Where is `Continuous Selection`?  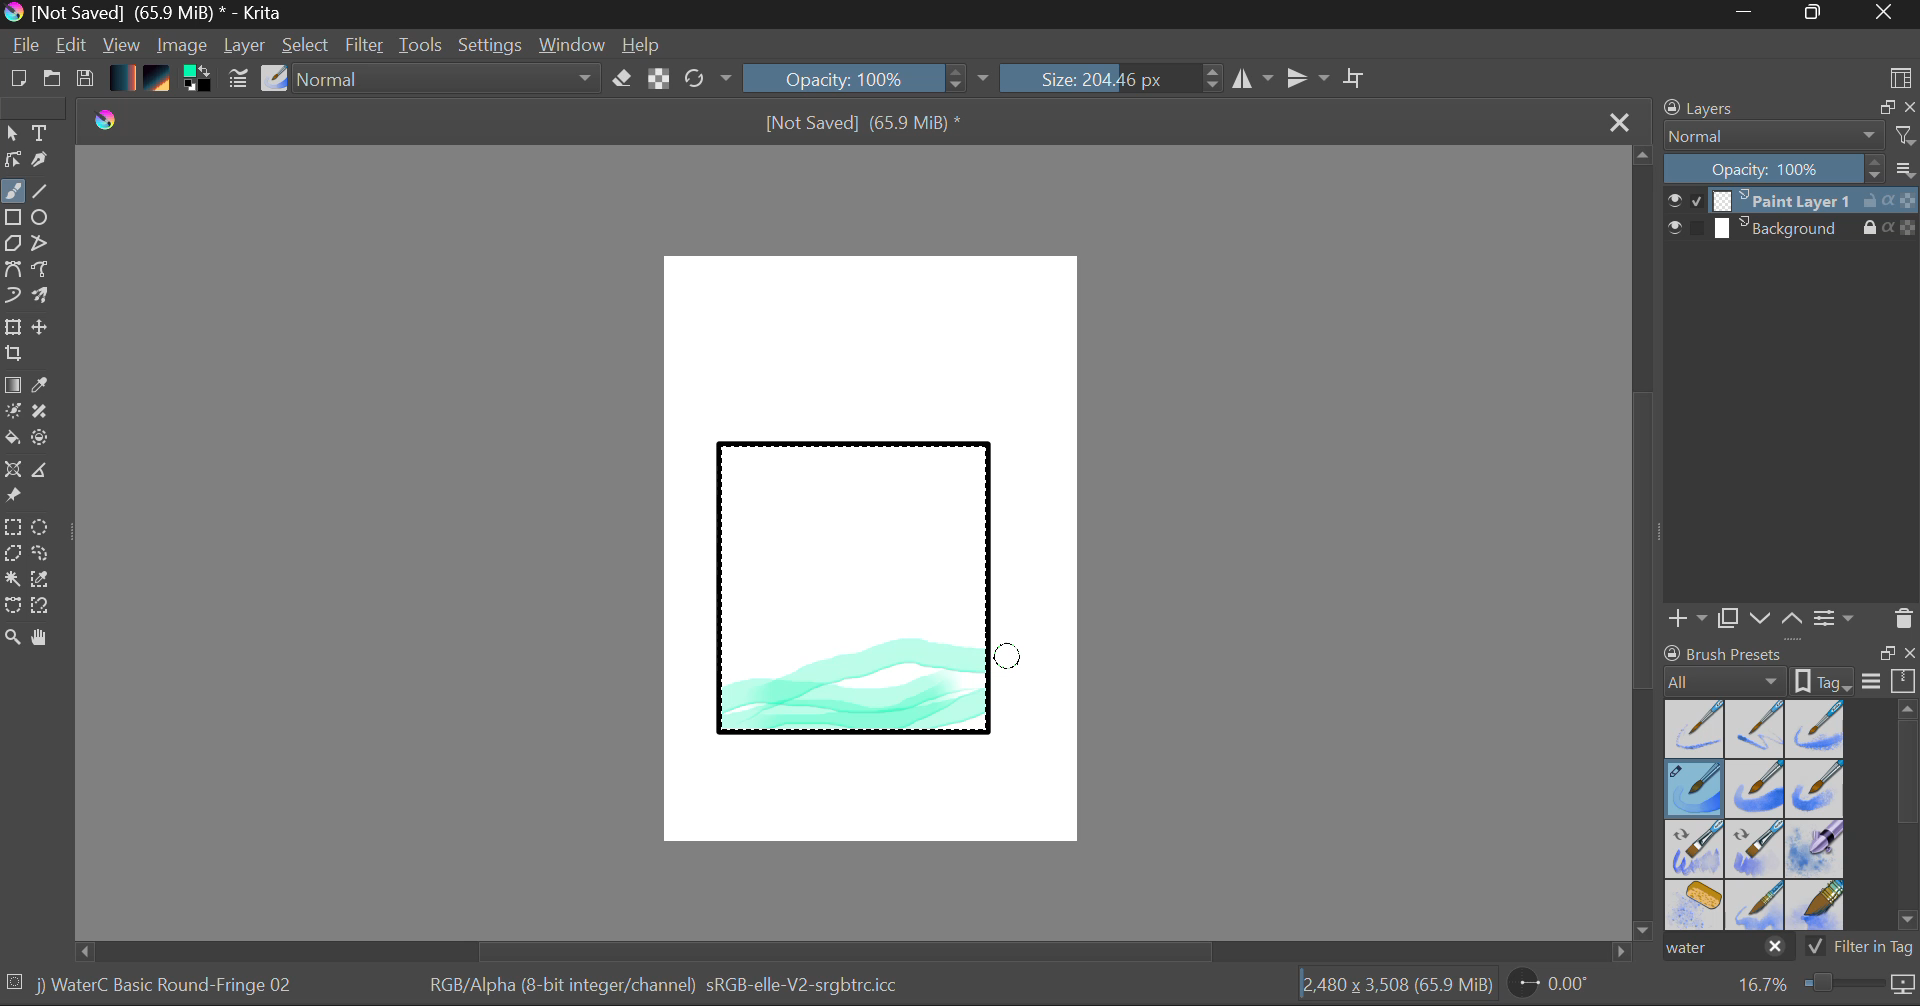 Continuous Selection is located at coordinates (12, 578).